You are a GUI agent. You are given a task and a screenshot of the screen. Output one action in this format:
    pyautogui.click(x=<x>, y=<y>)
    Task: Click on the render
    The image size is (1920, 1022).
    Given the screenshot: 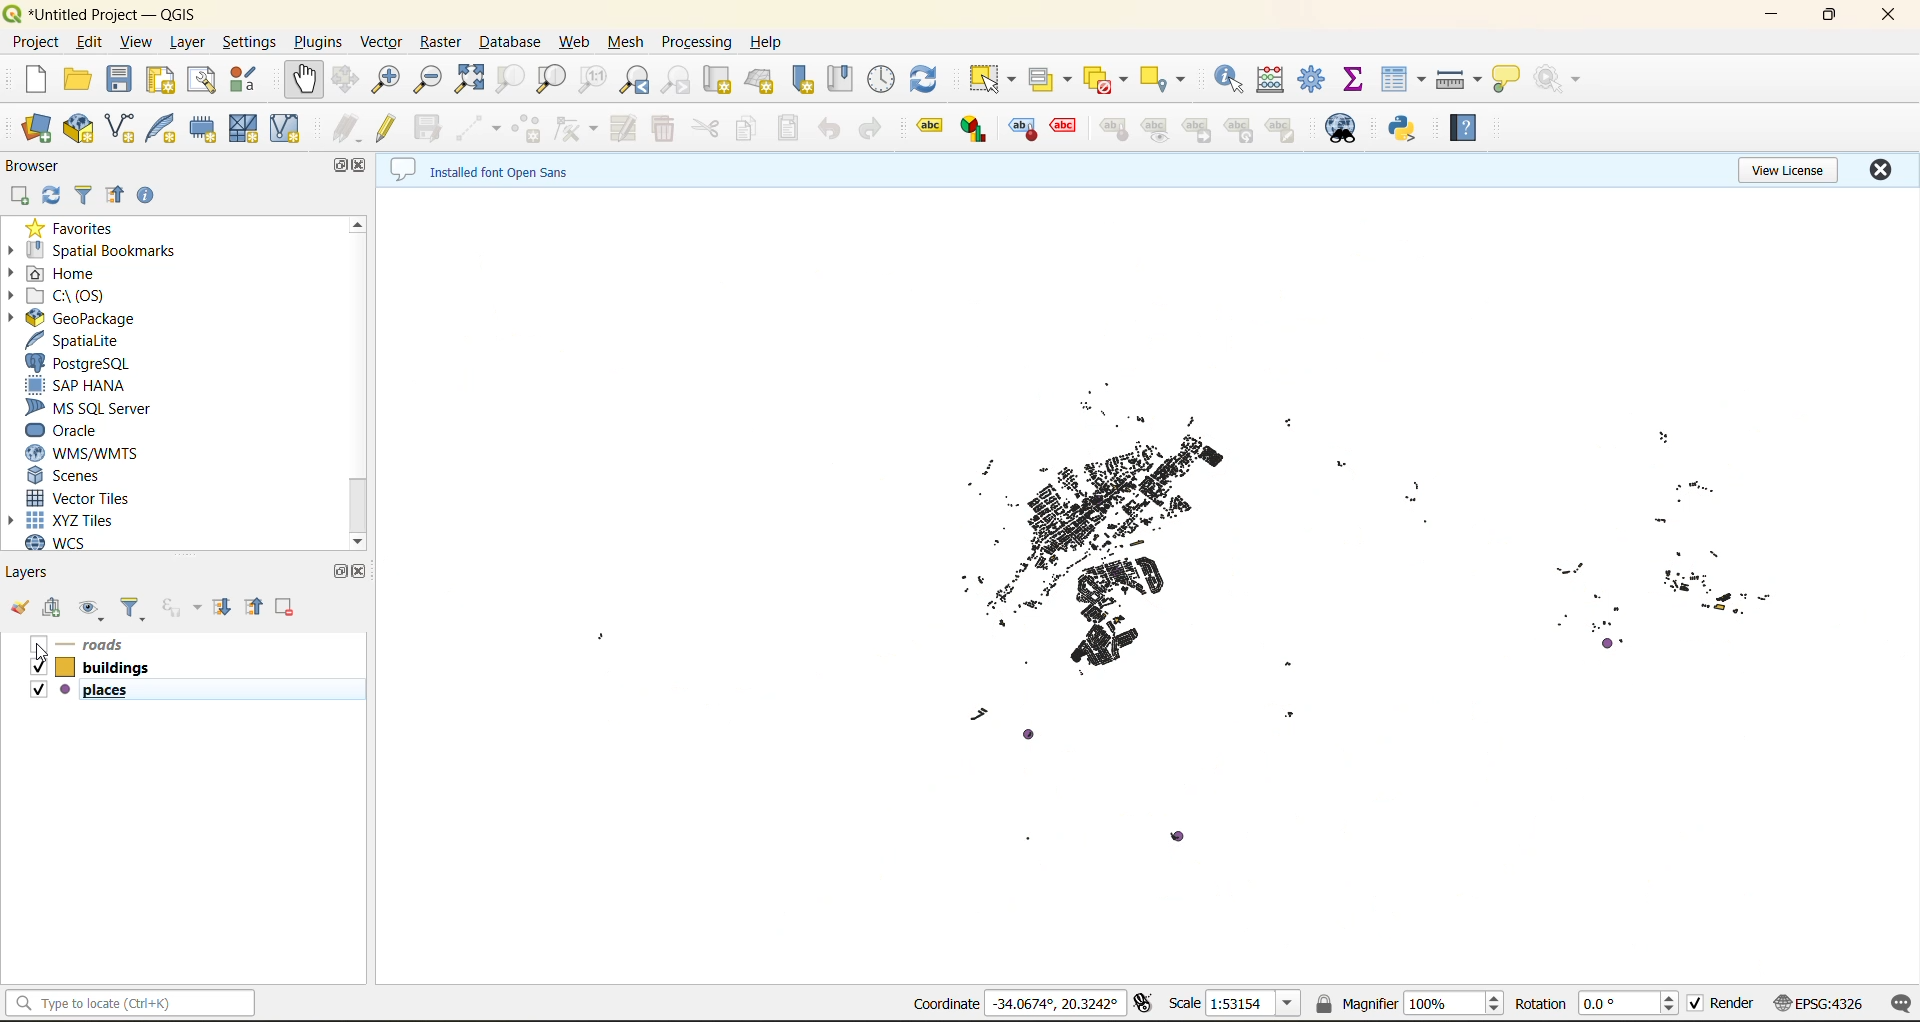 What is the action you would take?
    pyautogui.click(x=1719, y=1004)
    